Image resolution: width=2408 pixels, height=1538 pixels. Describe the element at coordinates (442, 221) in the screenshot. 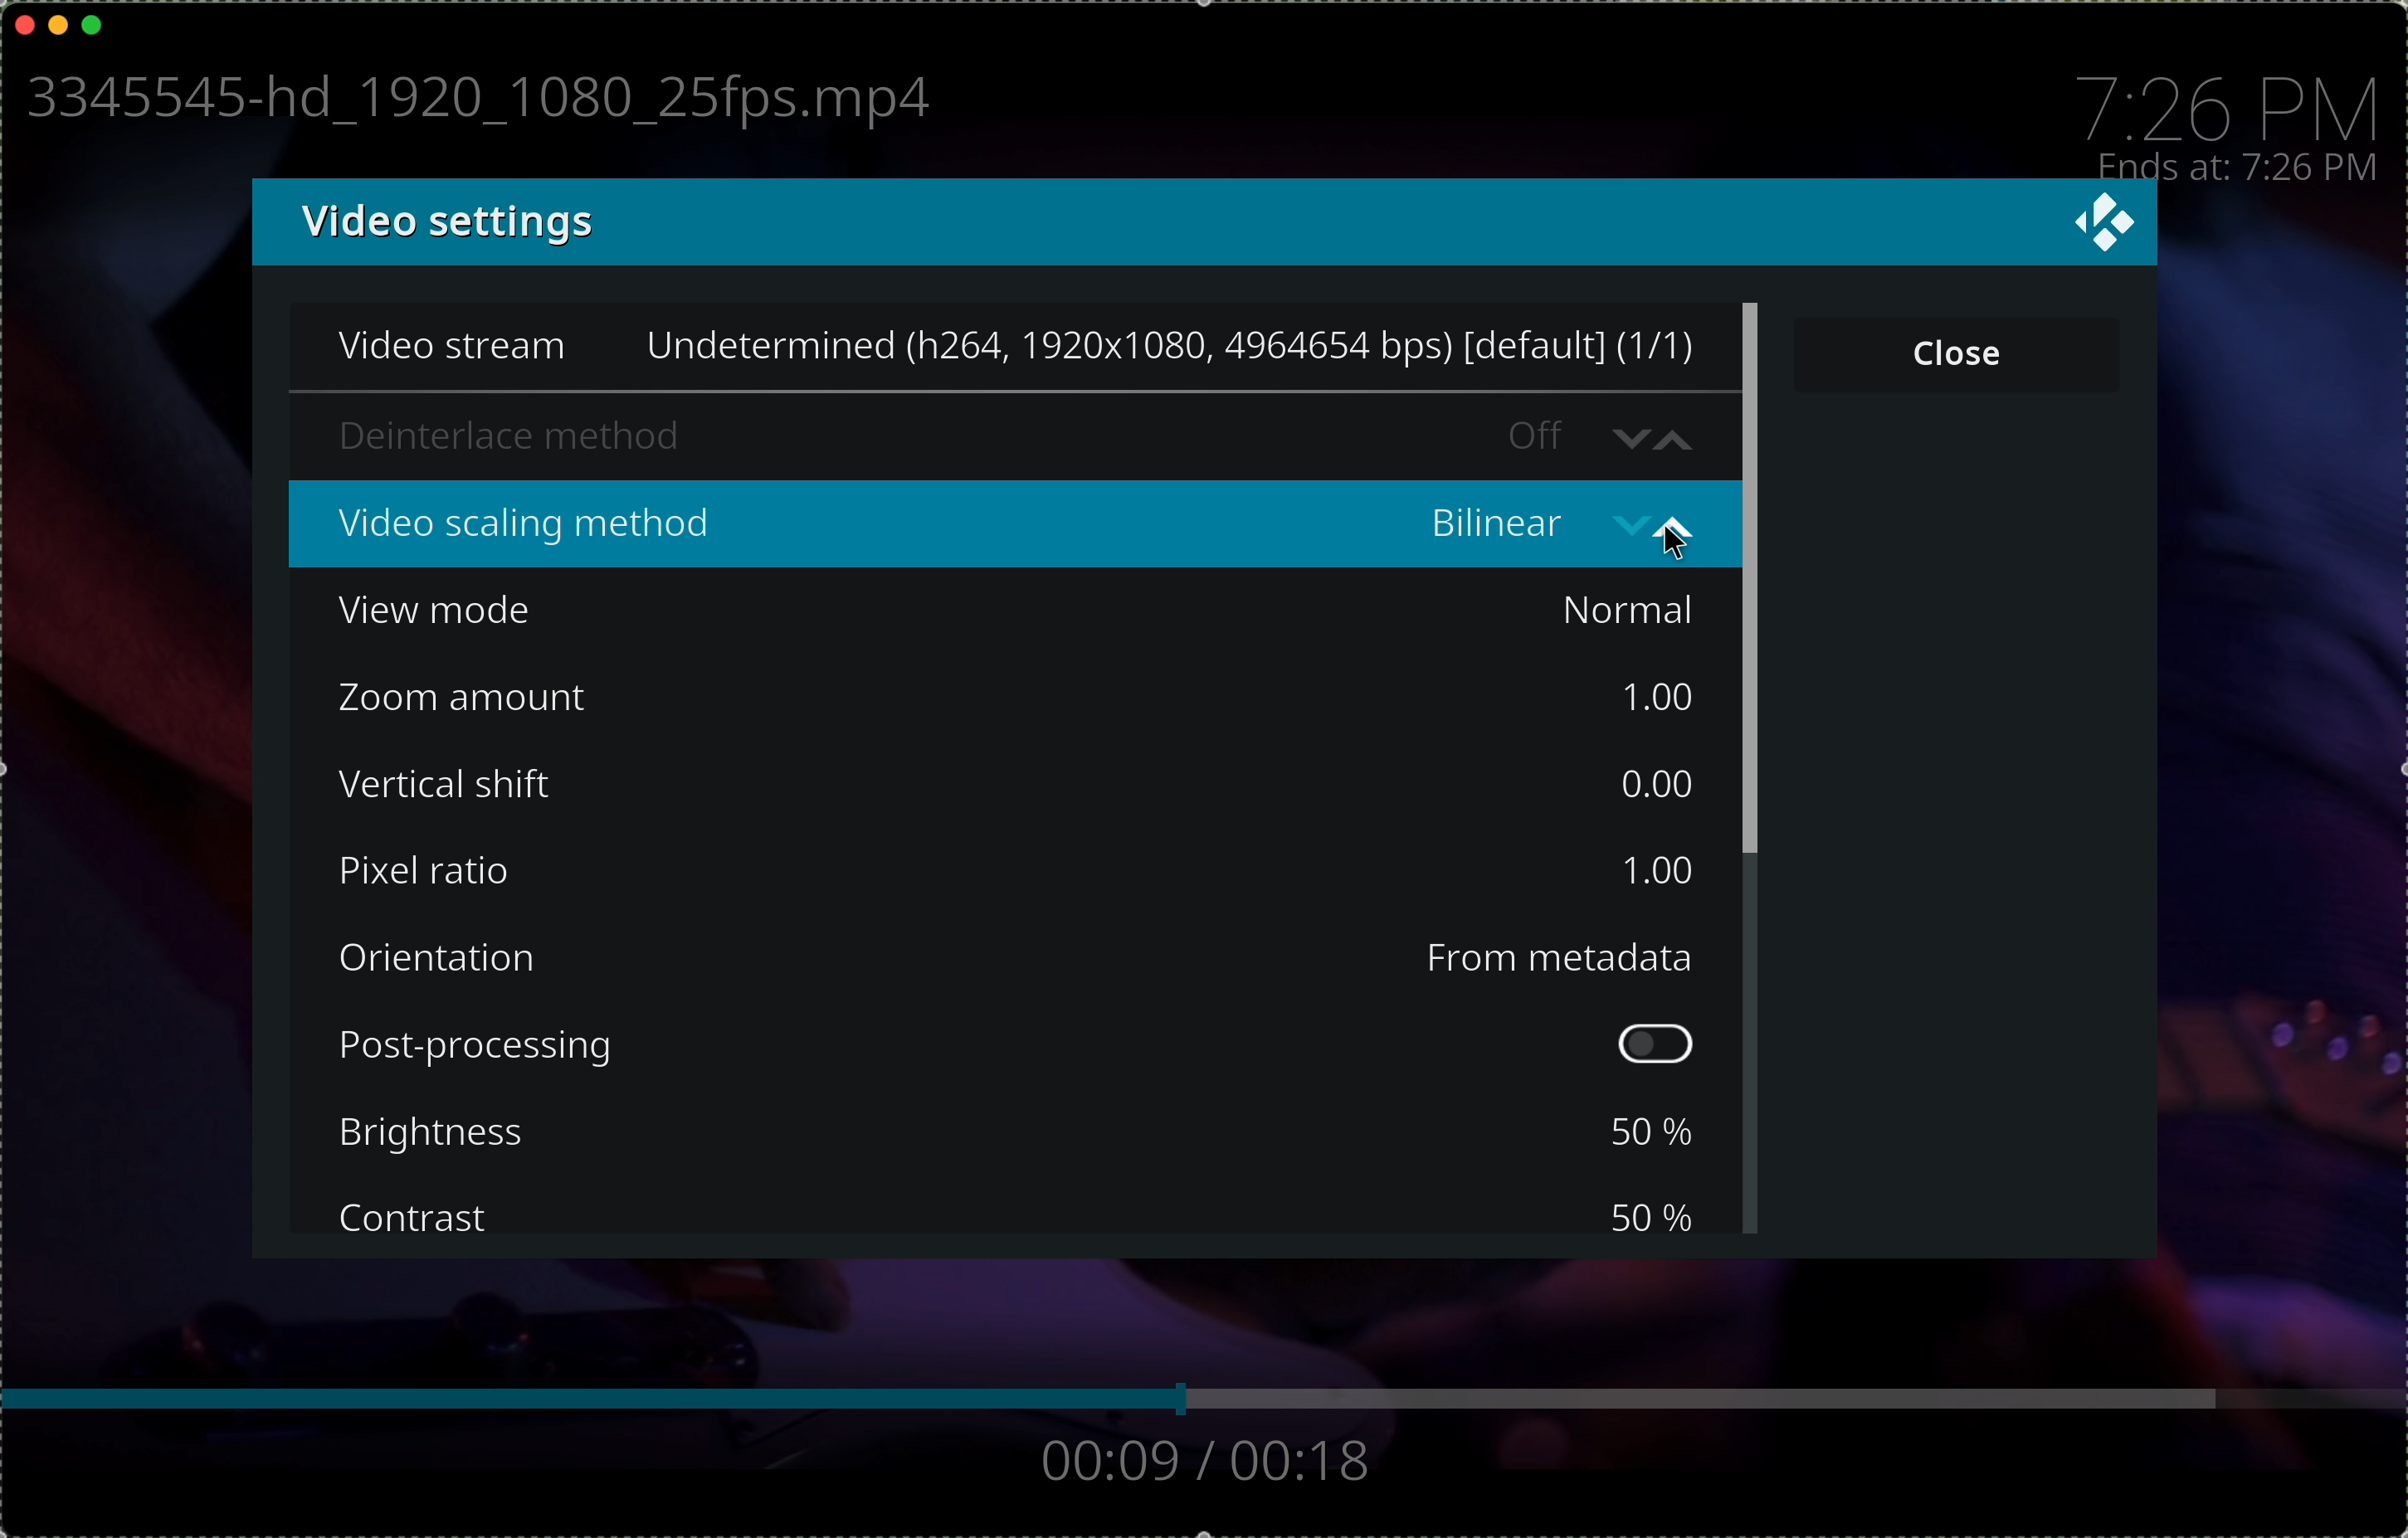

I see `video settings` at that location.